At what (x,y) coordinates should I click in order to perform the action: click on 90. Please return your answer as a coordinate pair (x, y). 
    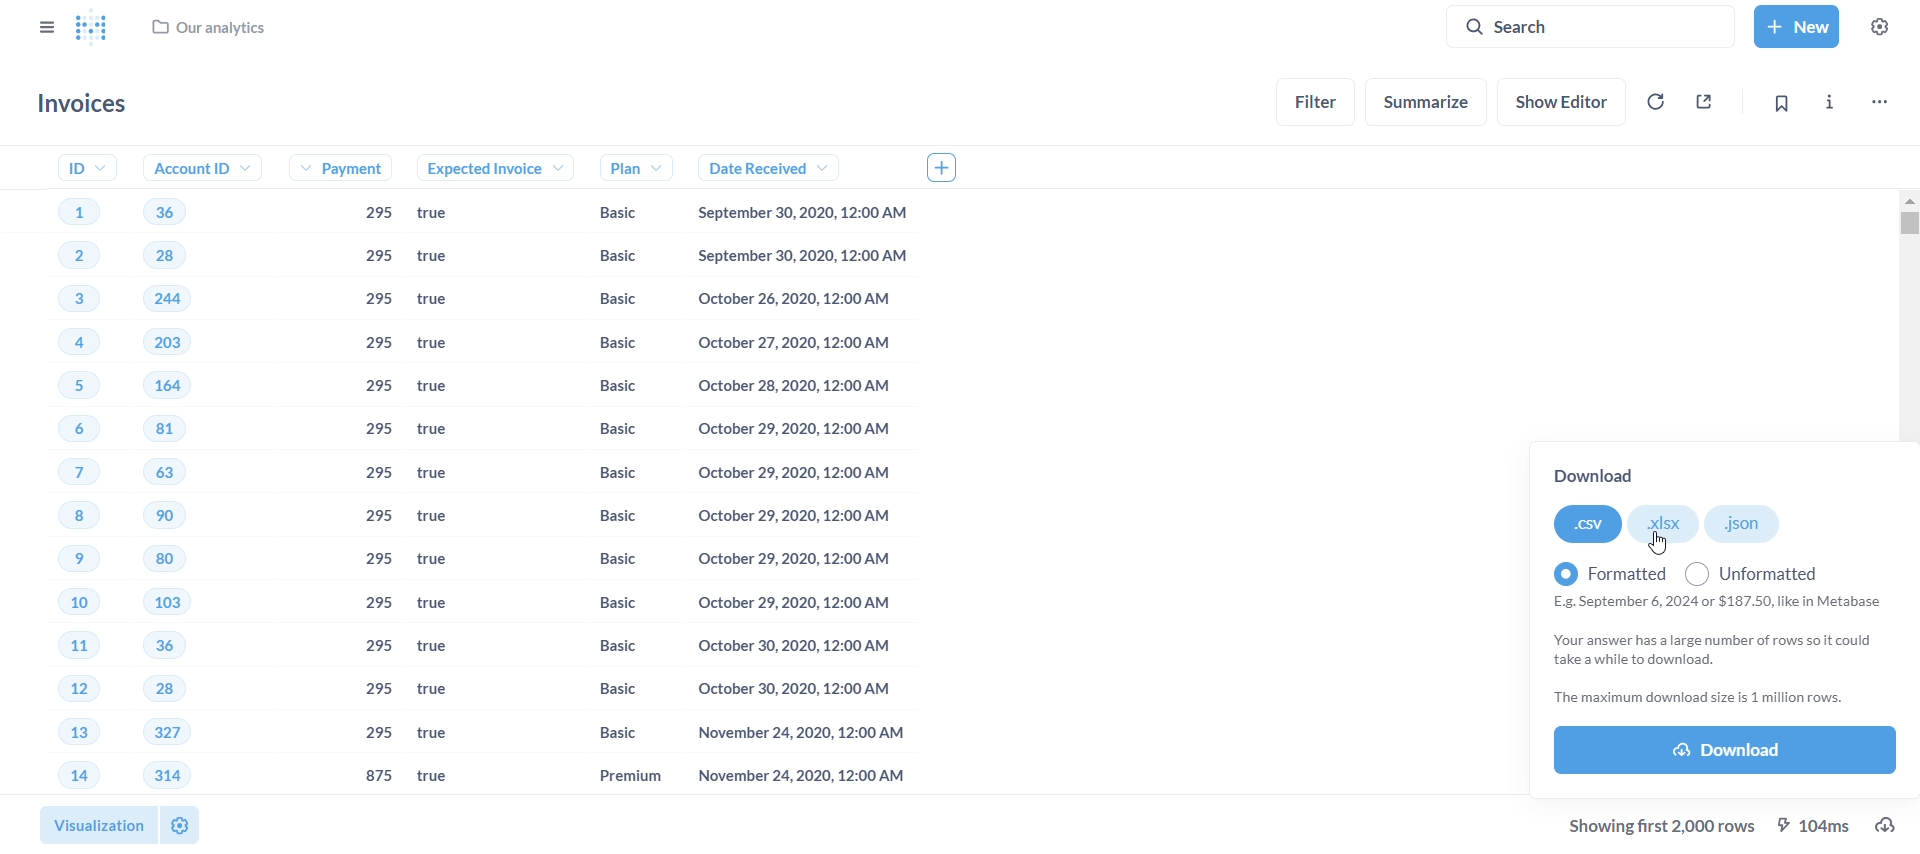
    Looking at the image, I should click on (165, 517).